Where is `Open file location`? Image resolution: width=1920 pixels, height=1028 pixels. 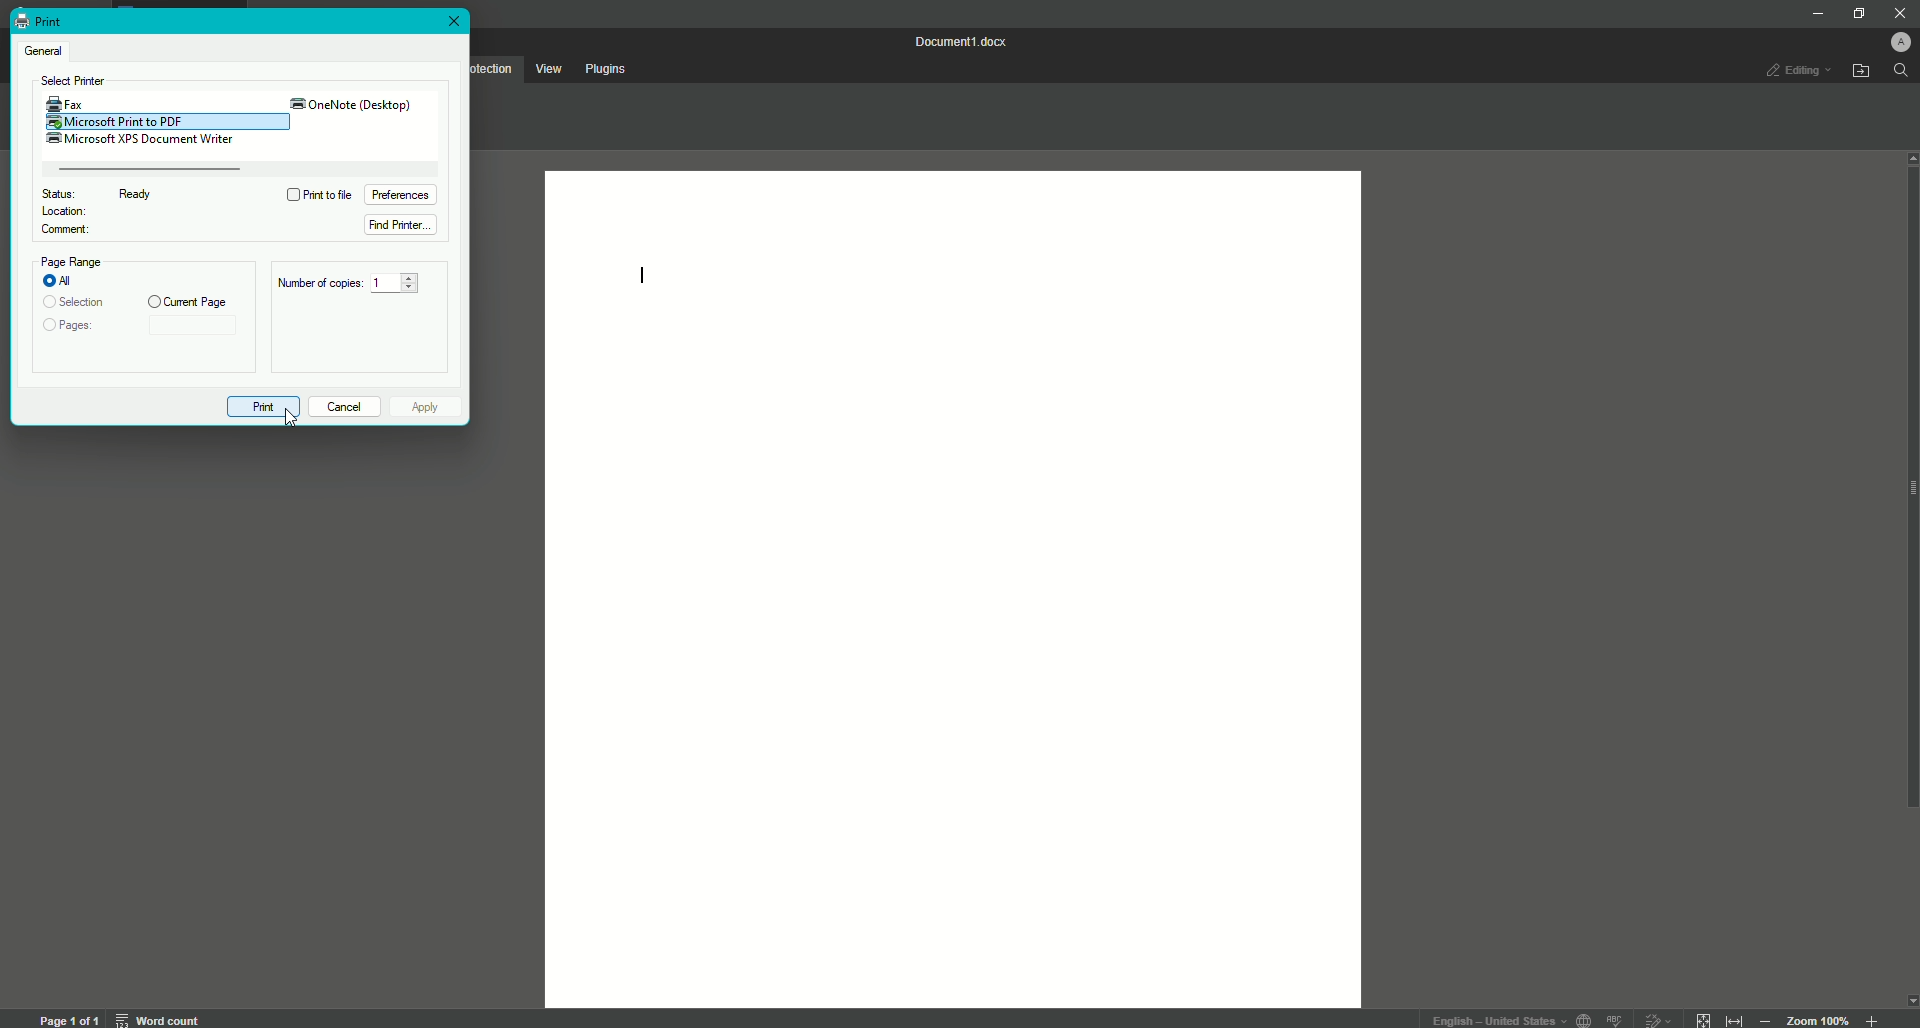 Open file location is located at coordinates (1863, 71).